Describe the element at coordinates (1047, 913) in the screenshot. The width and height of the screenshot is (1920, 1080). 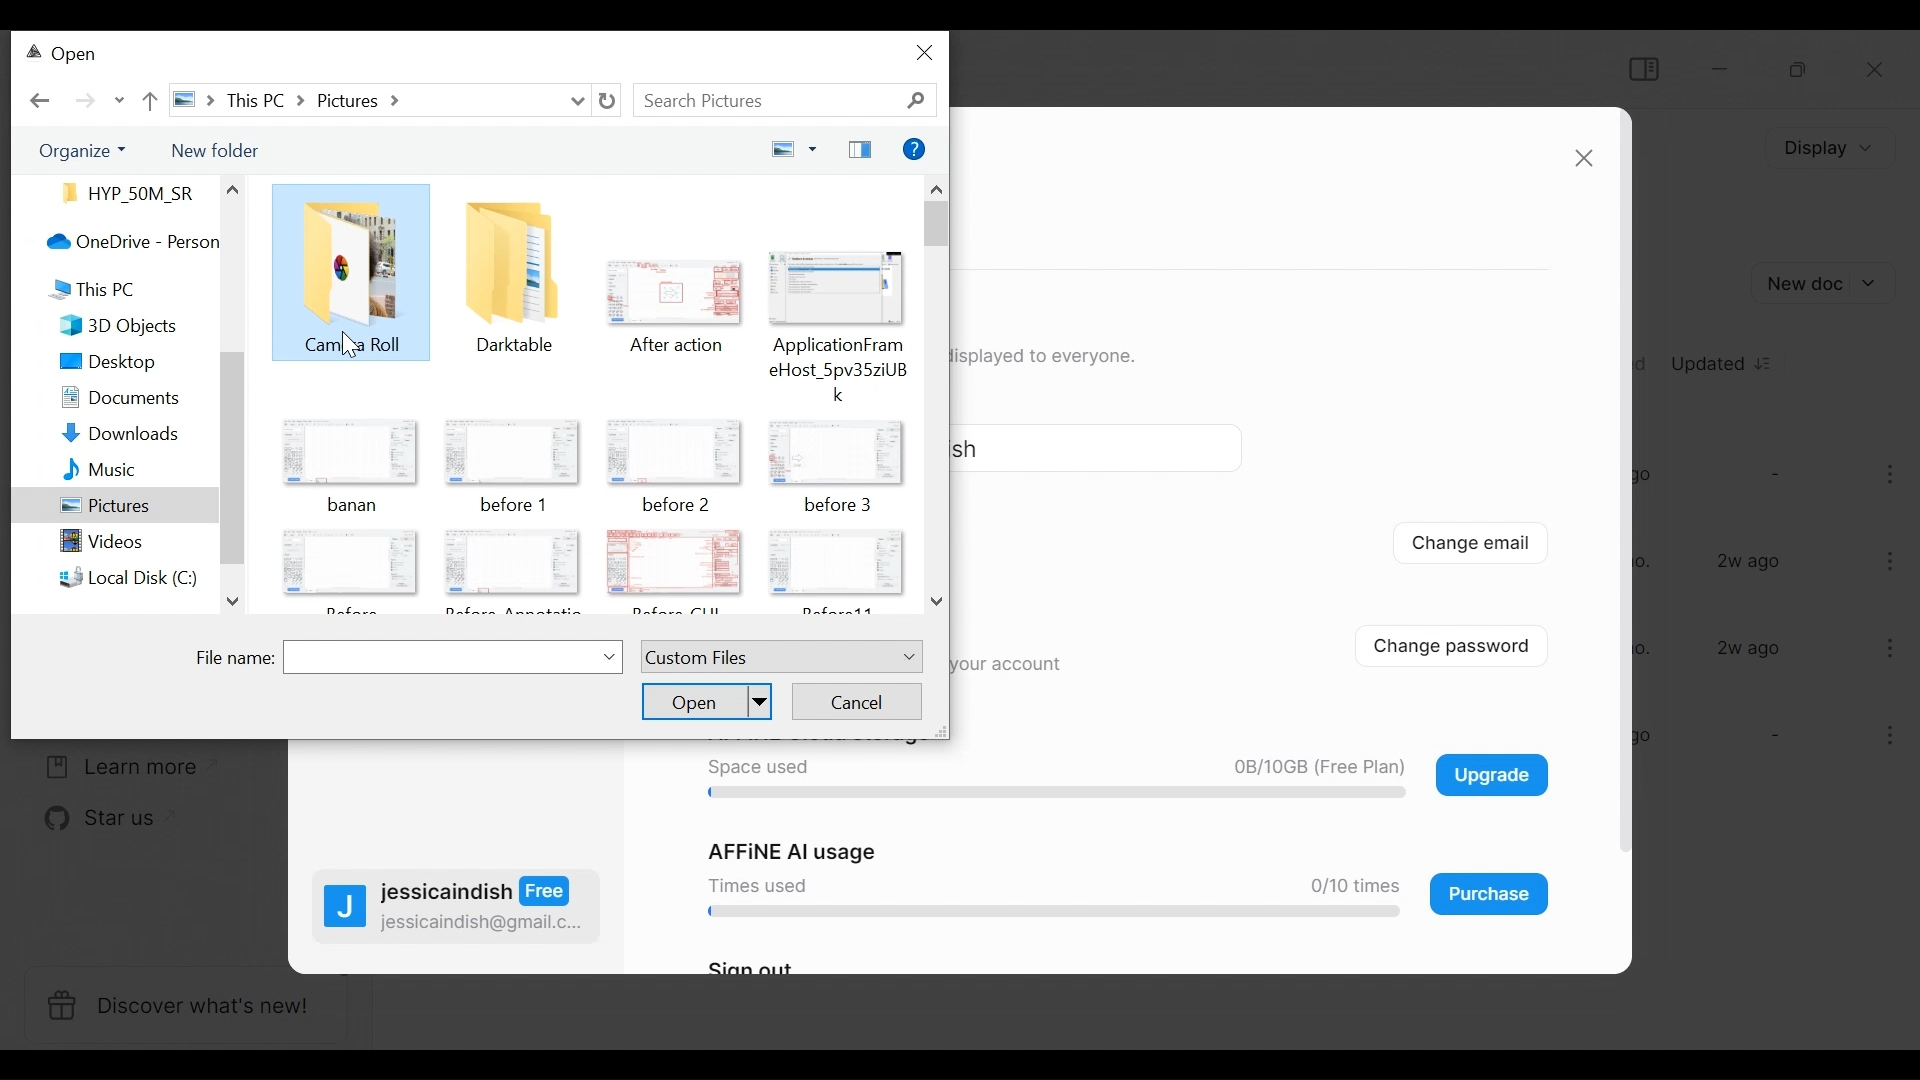
I see `progress bar` at that location.